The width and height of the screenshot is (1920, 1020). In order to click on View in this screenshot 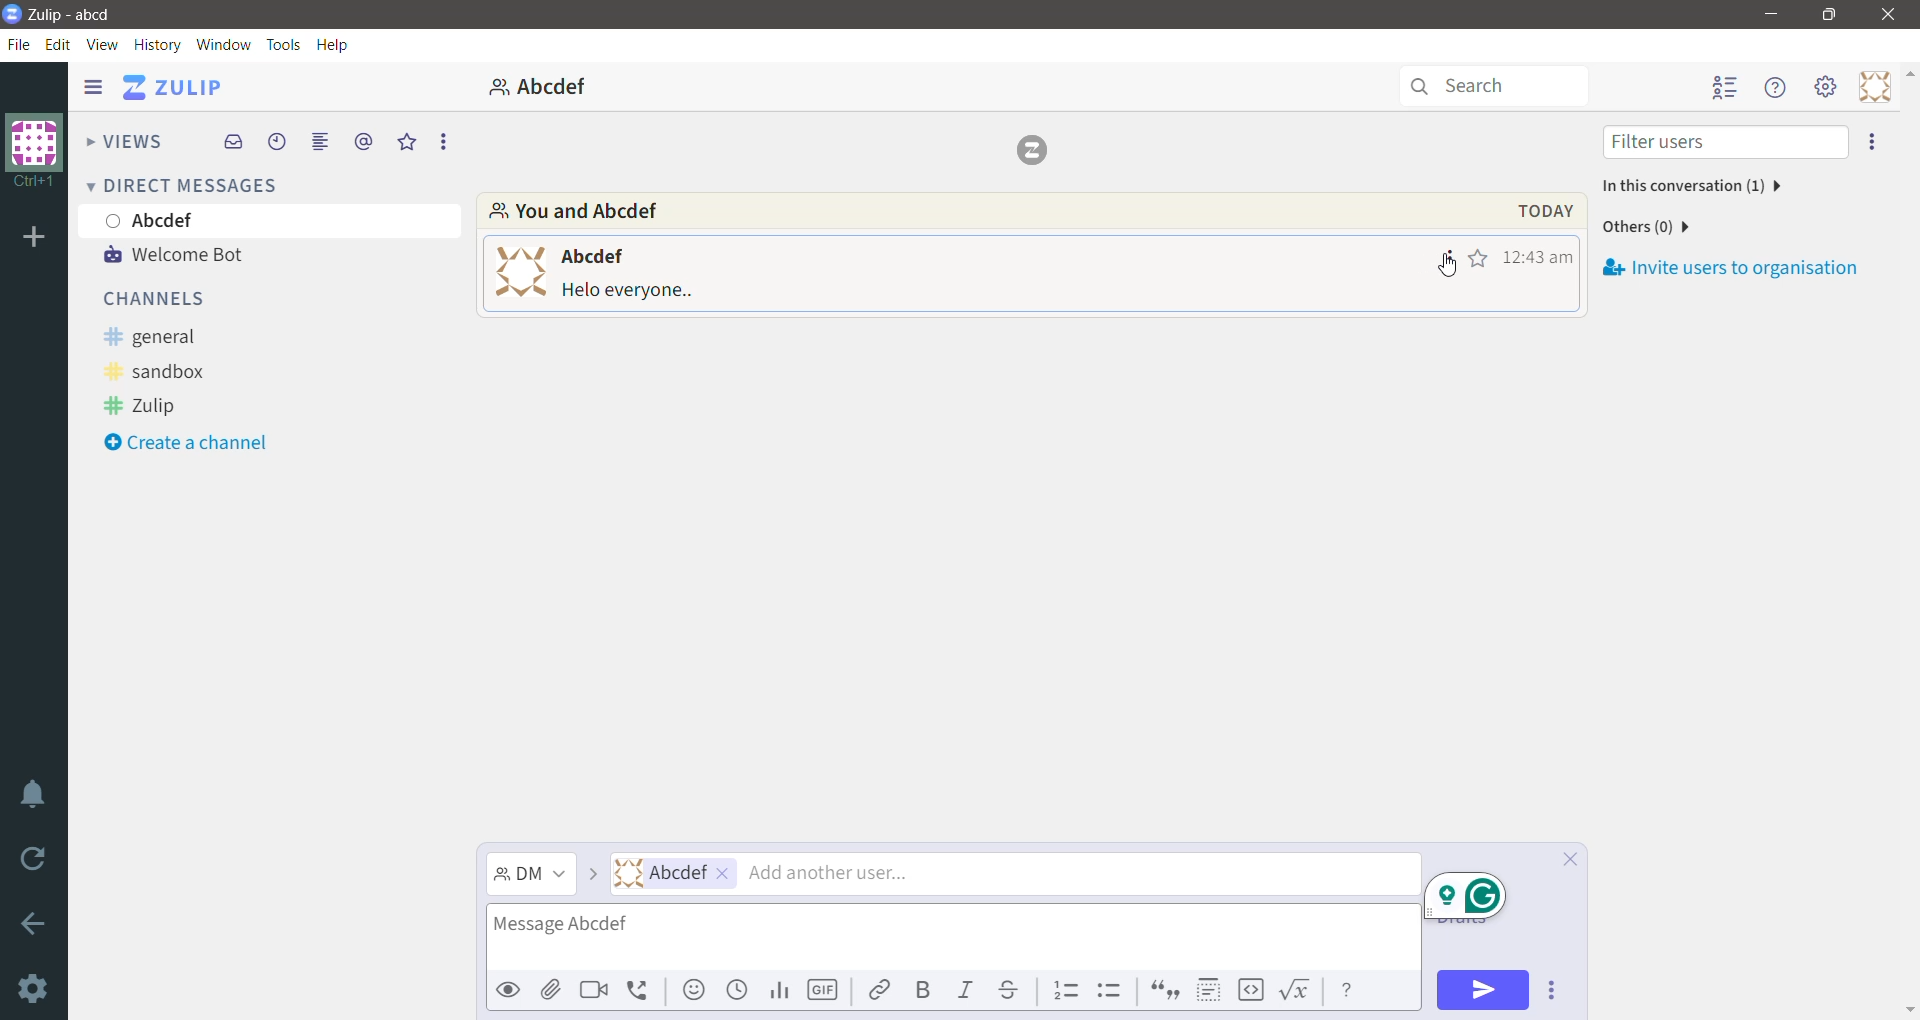, I will do `click(103, 44)`.